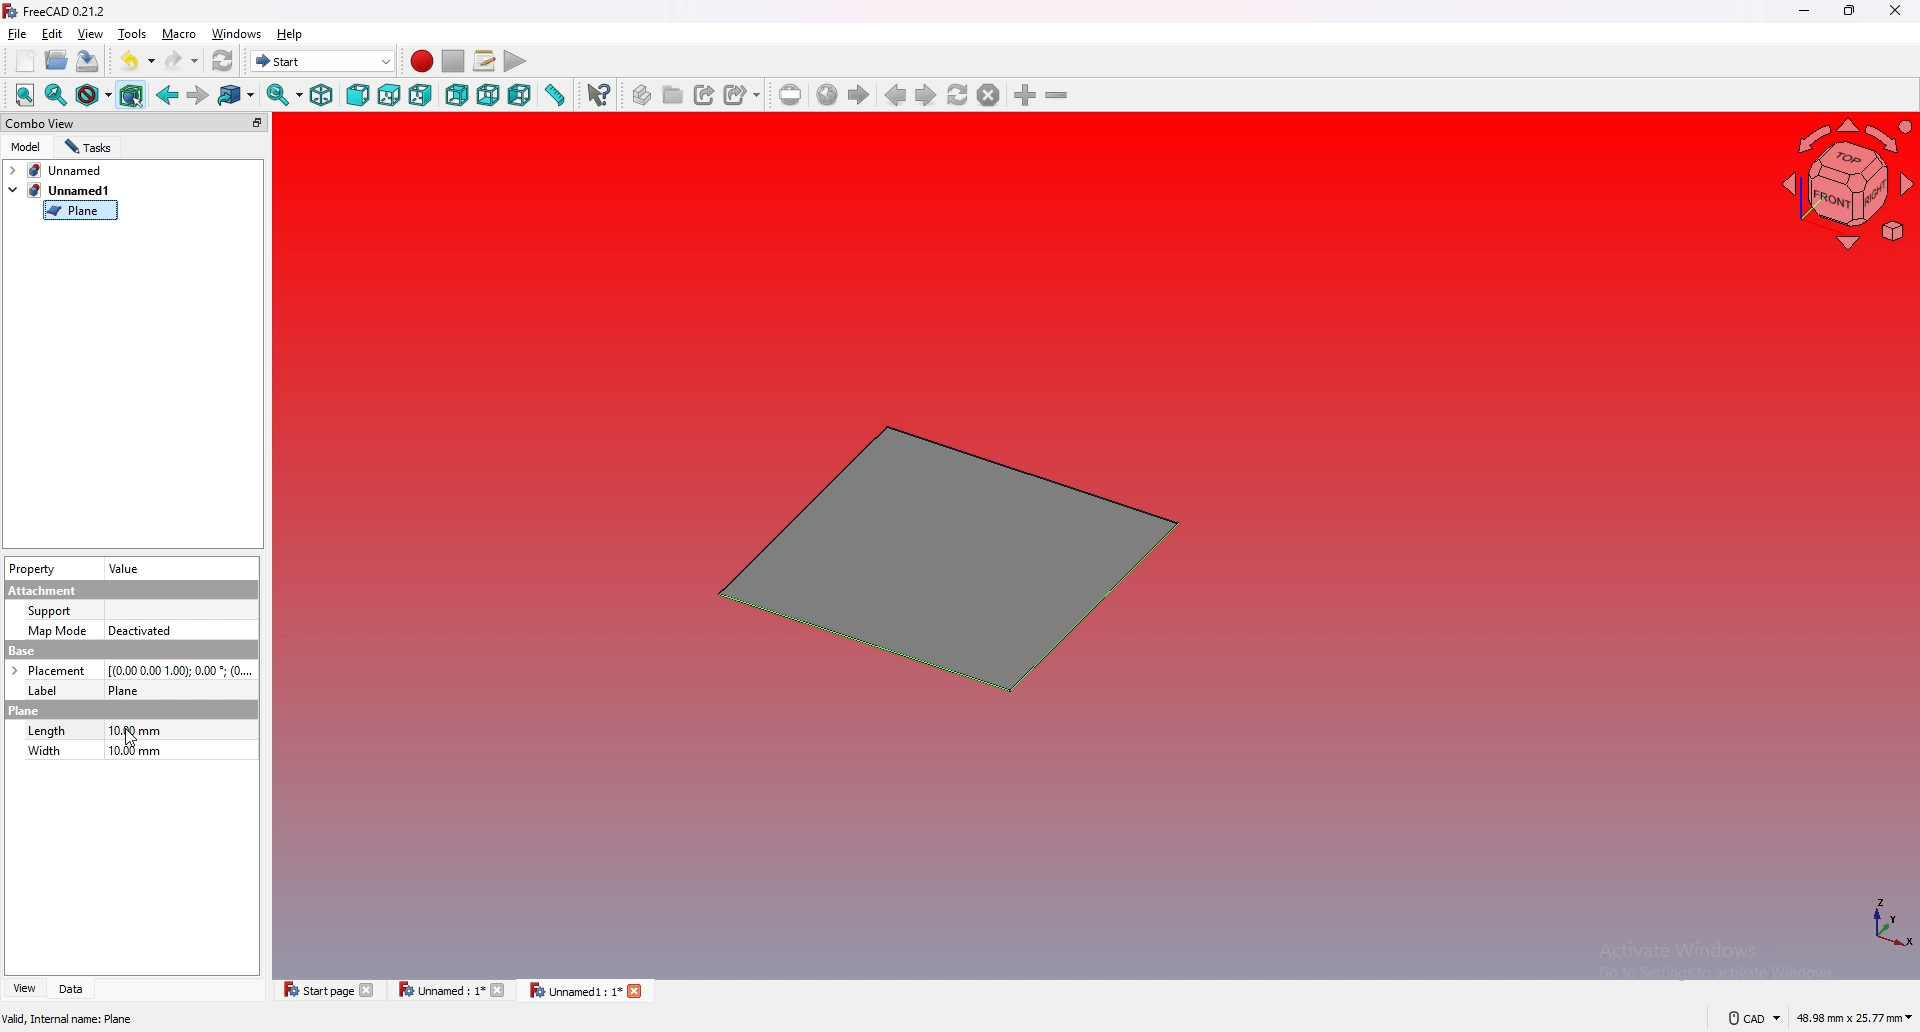 Image resolution: width=1920 pixels, height=1032 pixels. Describe the element at coordinates (330, 989) in the screenshot. I see `start page` at that location.